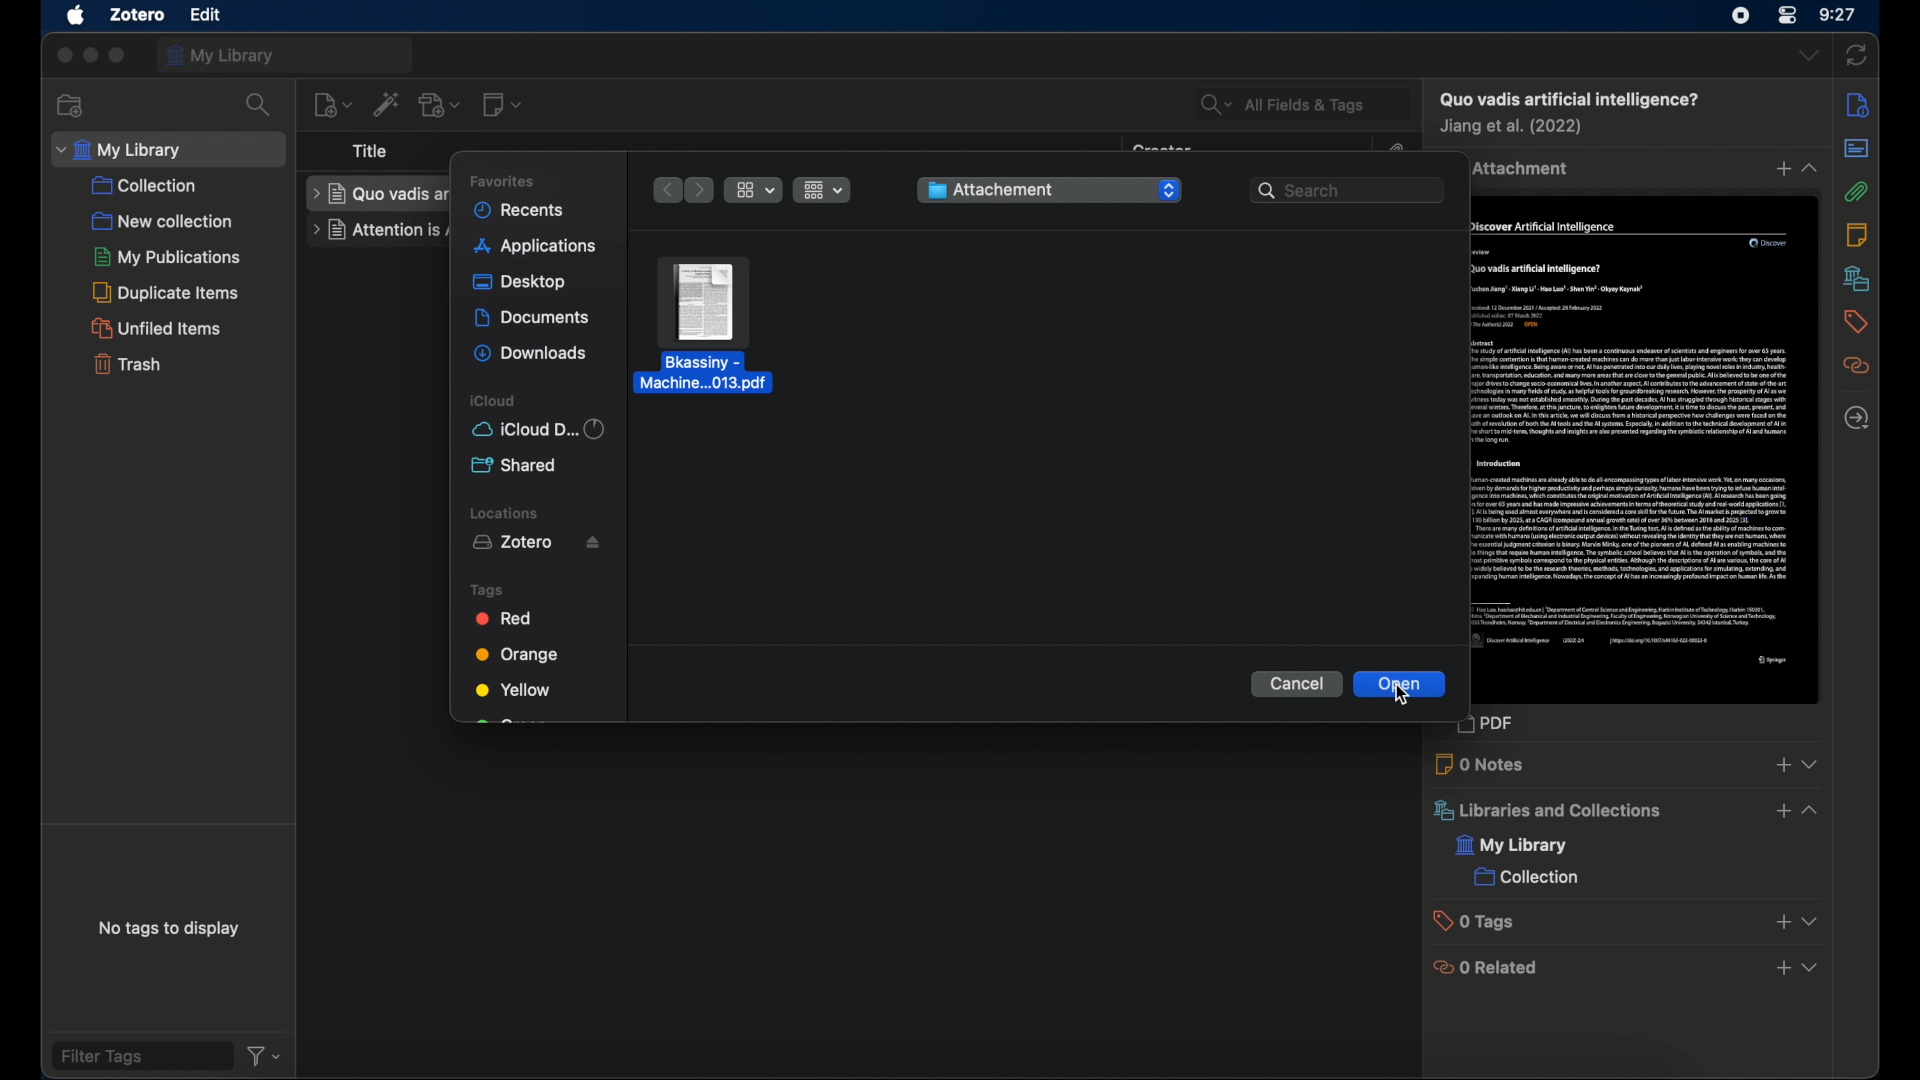  What do you see at coordinates (525, 209) in the screenshot?
I see `recents` at bounding box center [525, 209].